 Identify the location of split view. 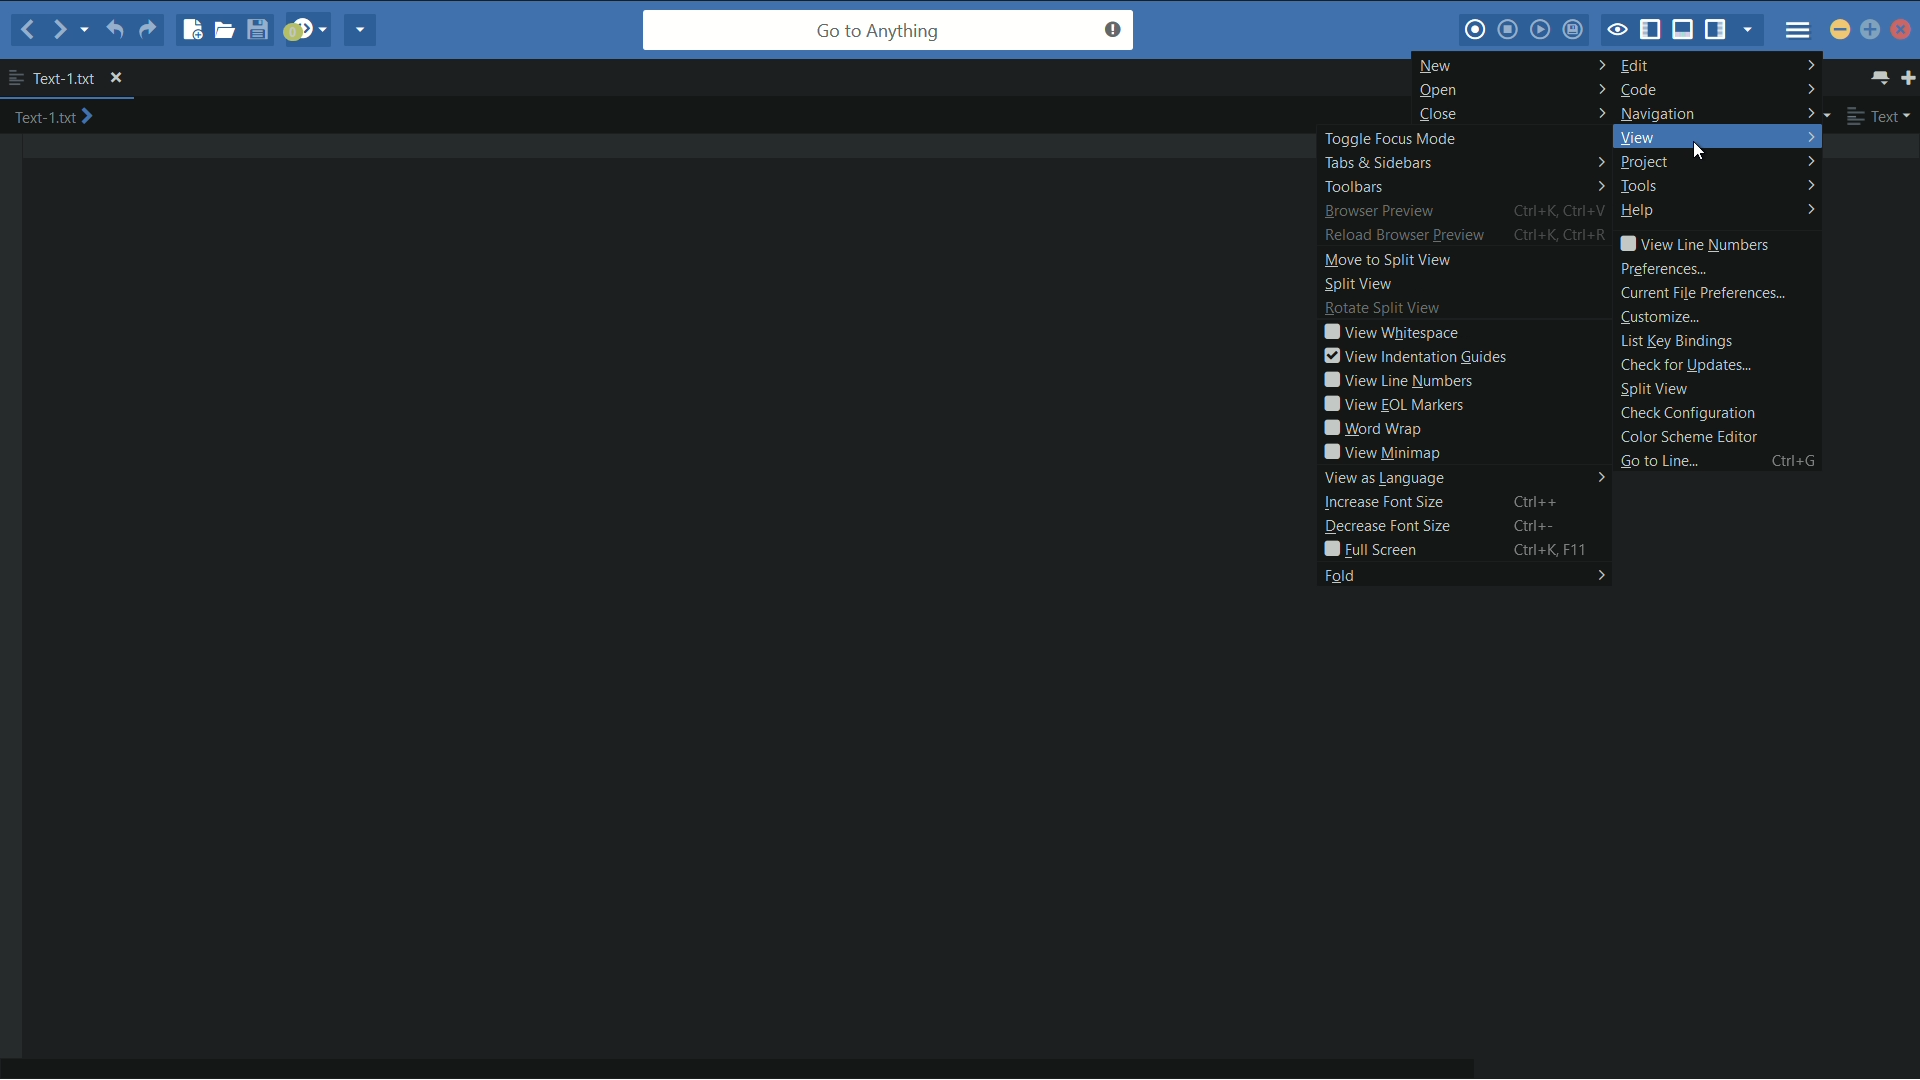
(1353, 285).